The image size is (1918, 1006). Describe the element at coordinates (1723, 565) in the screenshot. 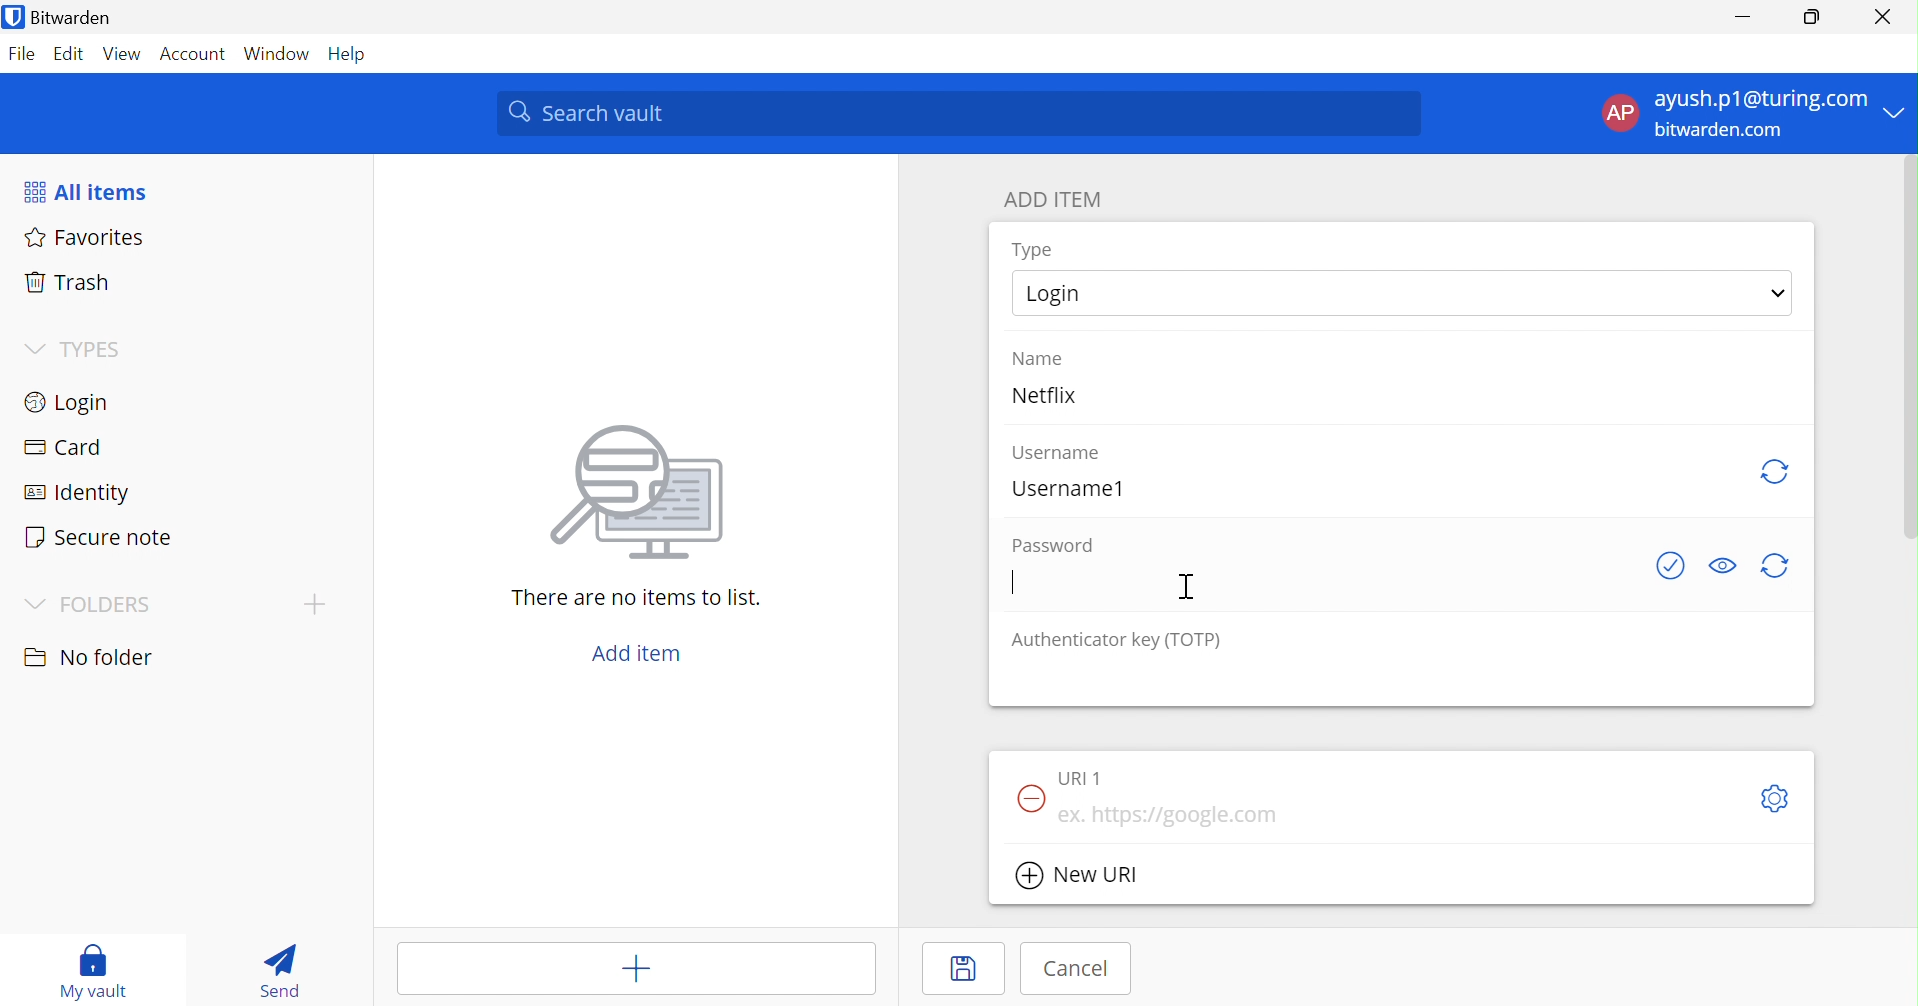

I see `Toggle visibility` at that location.